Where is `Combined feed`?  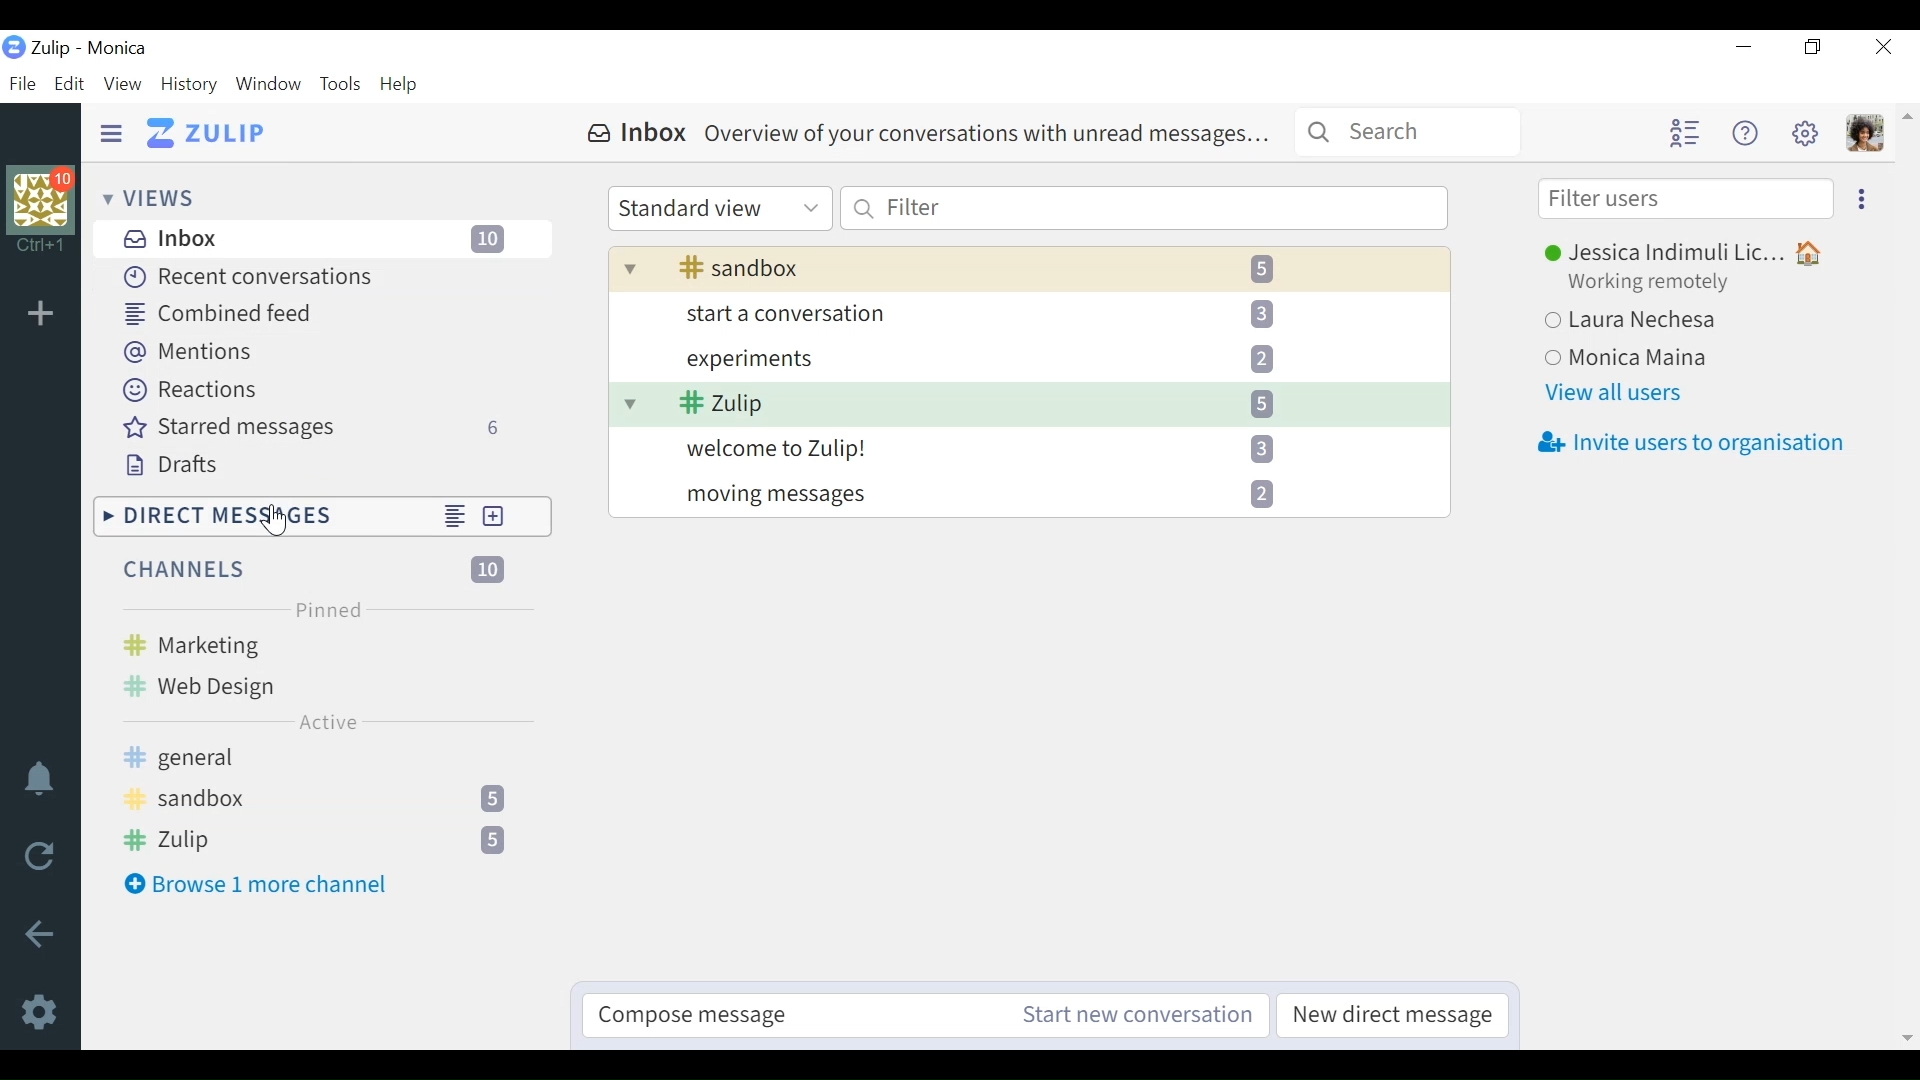
Combined feed is located at coordinates (224, 313).